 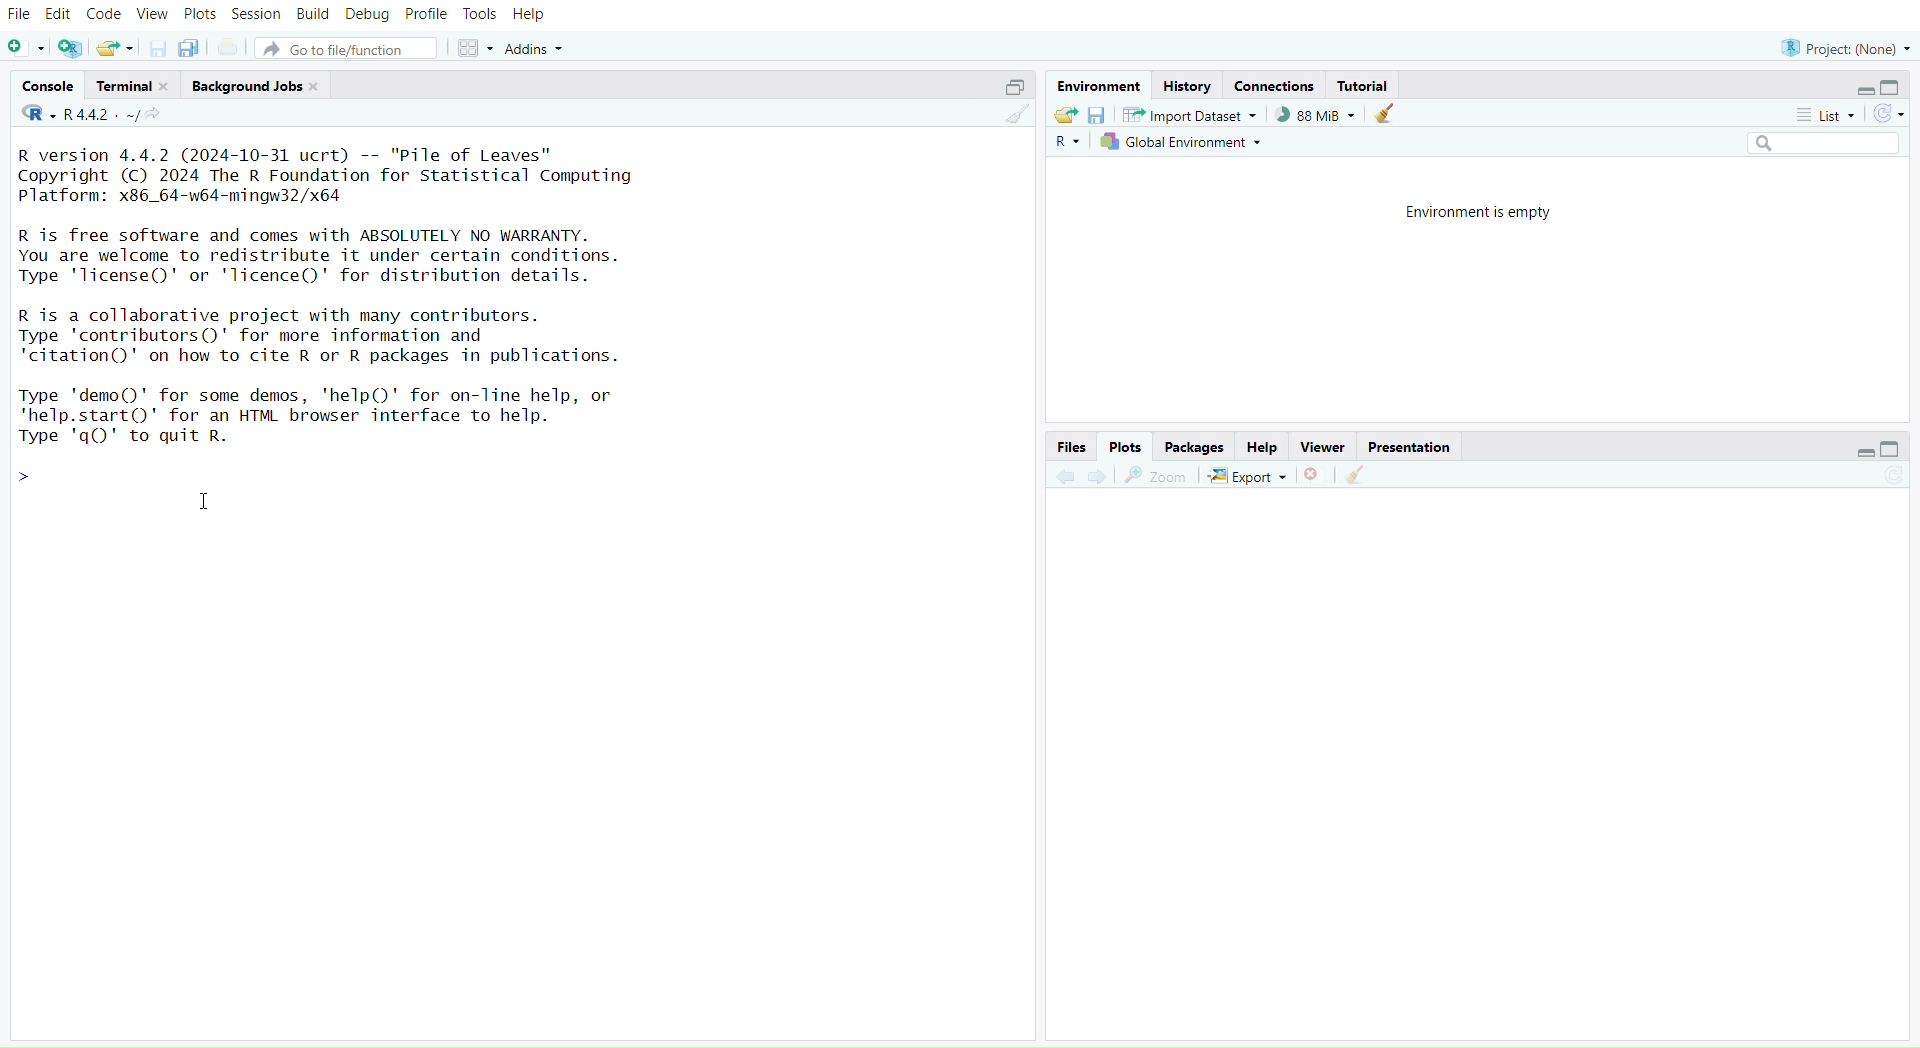 I want to click on collapse, so click(x=1893, y=448).